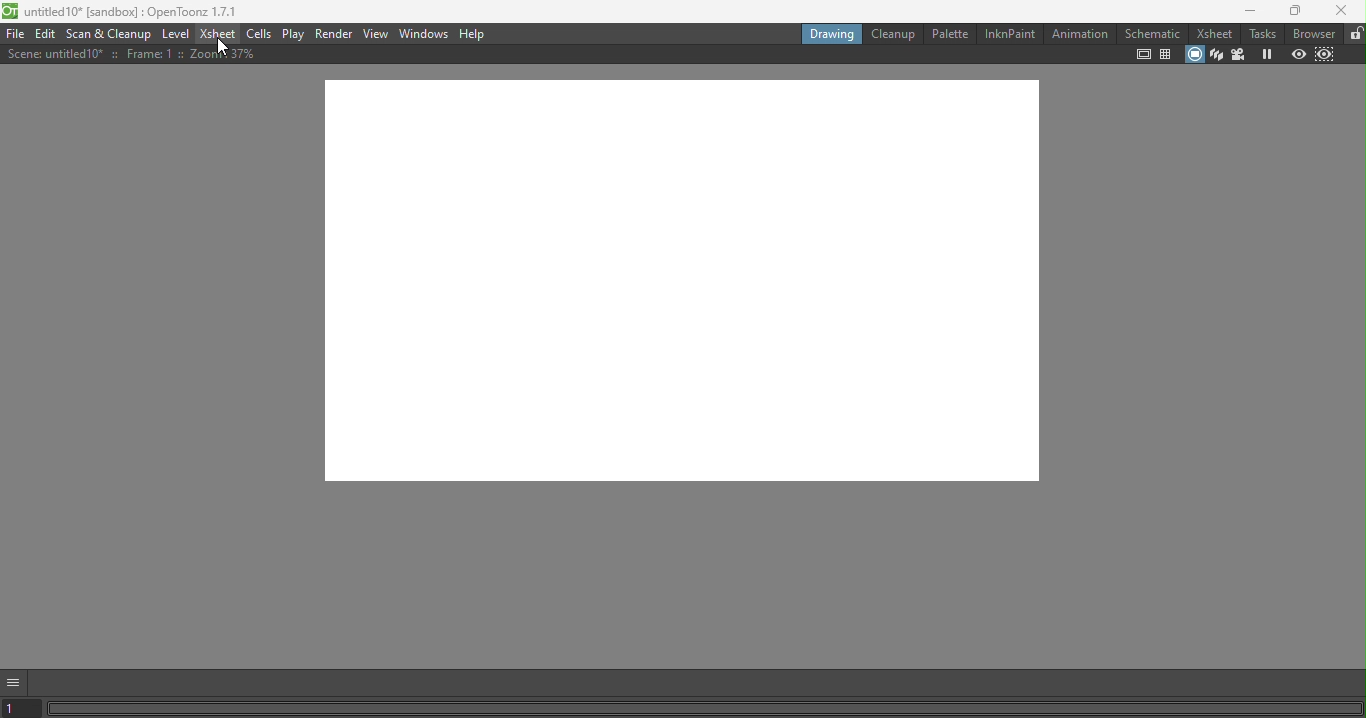 The width and height of the screenshot is (1366, 718). I want to click on File name, so click(124, 13).